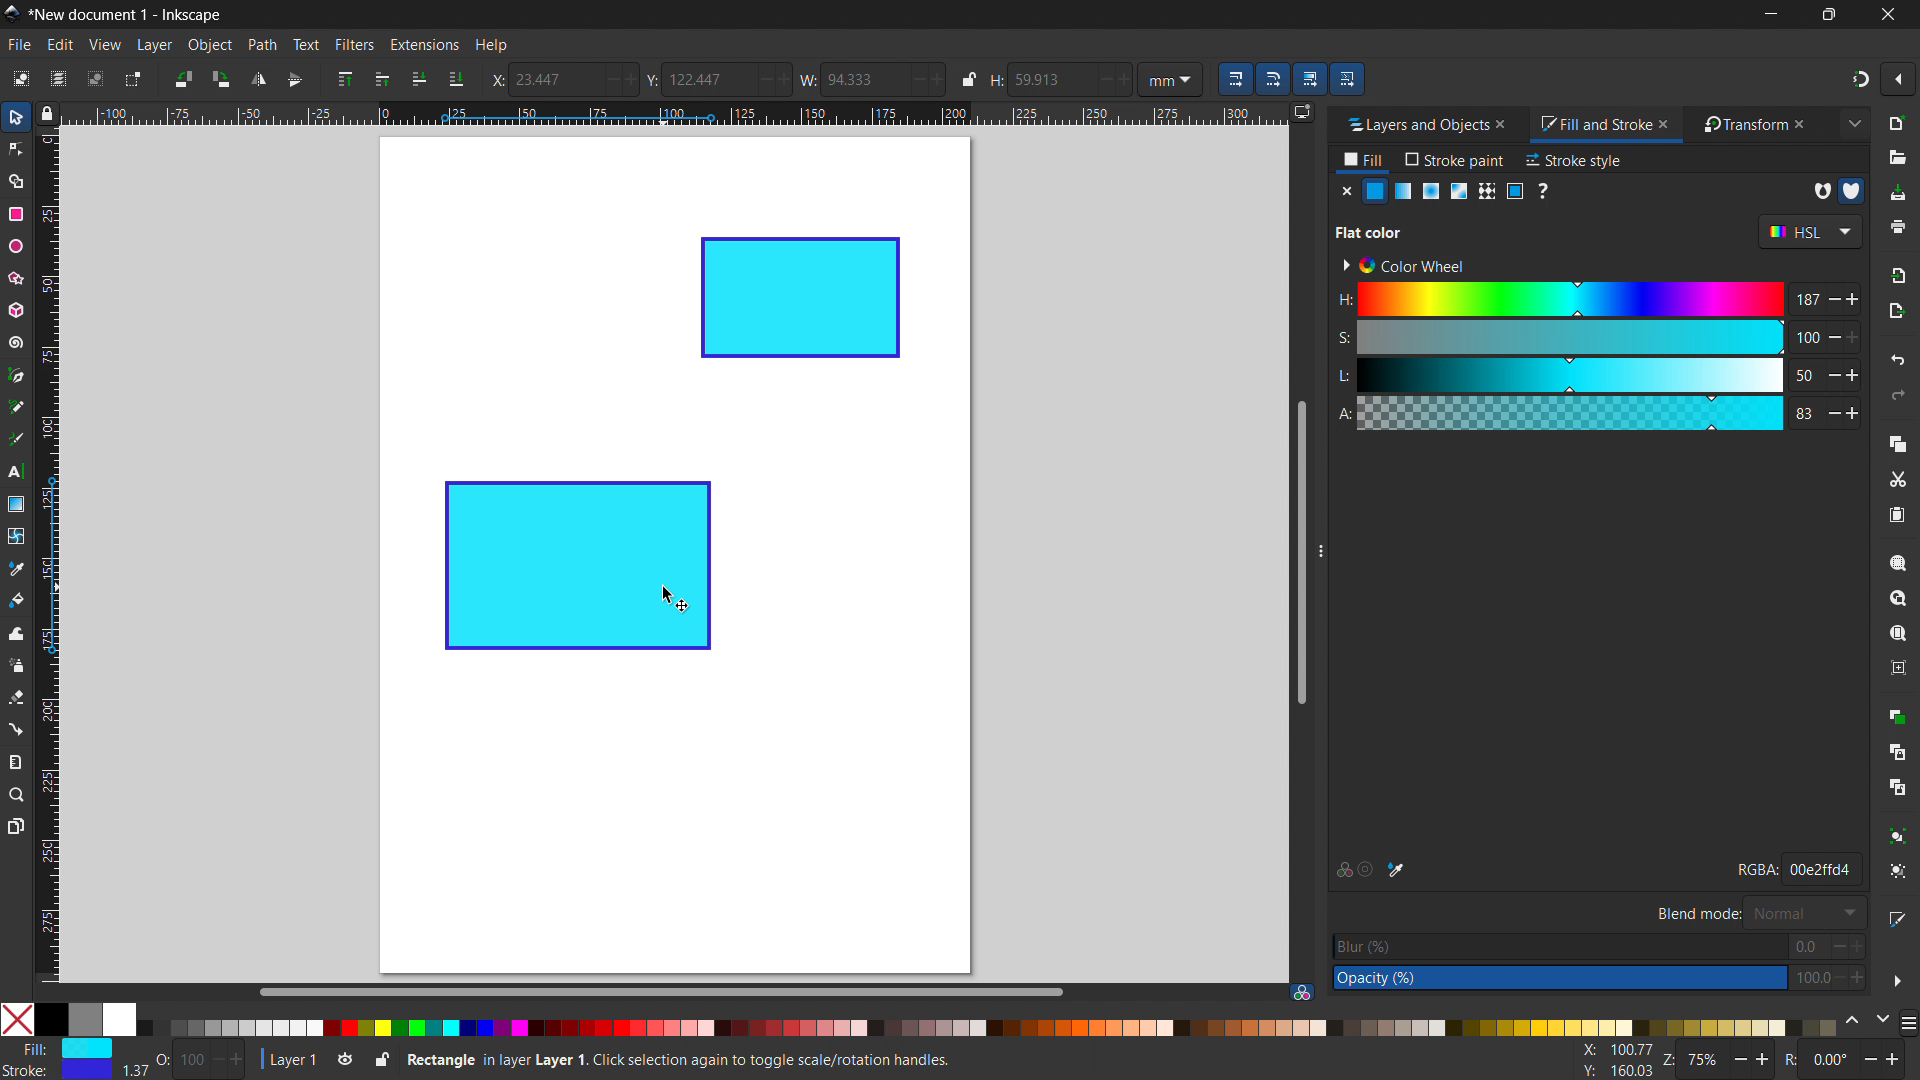 This screenshot has height=1080, width=1920. I want to click on rotate 90 ccw, so click(181, 78).